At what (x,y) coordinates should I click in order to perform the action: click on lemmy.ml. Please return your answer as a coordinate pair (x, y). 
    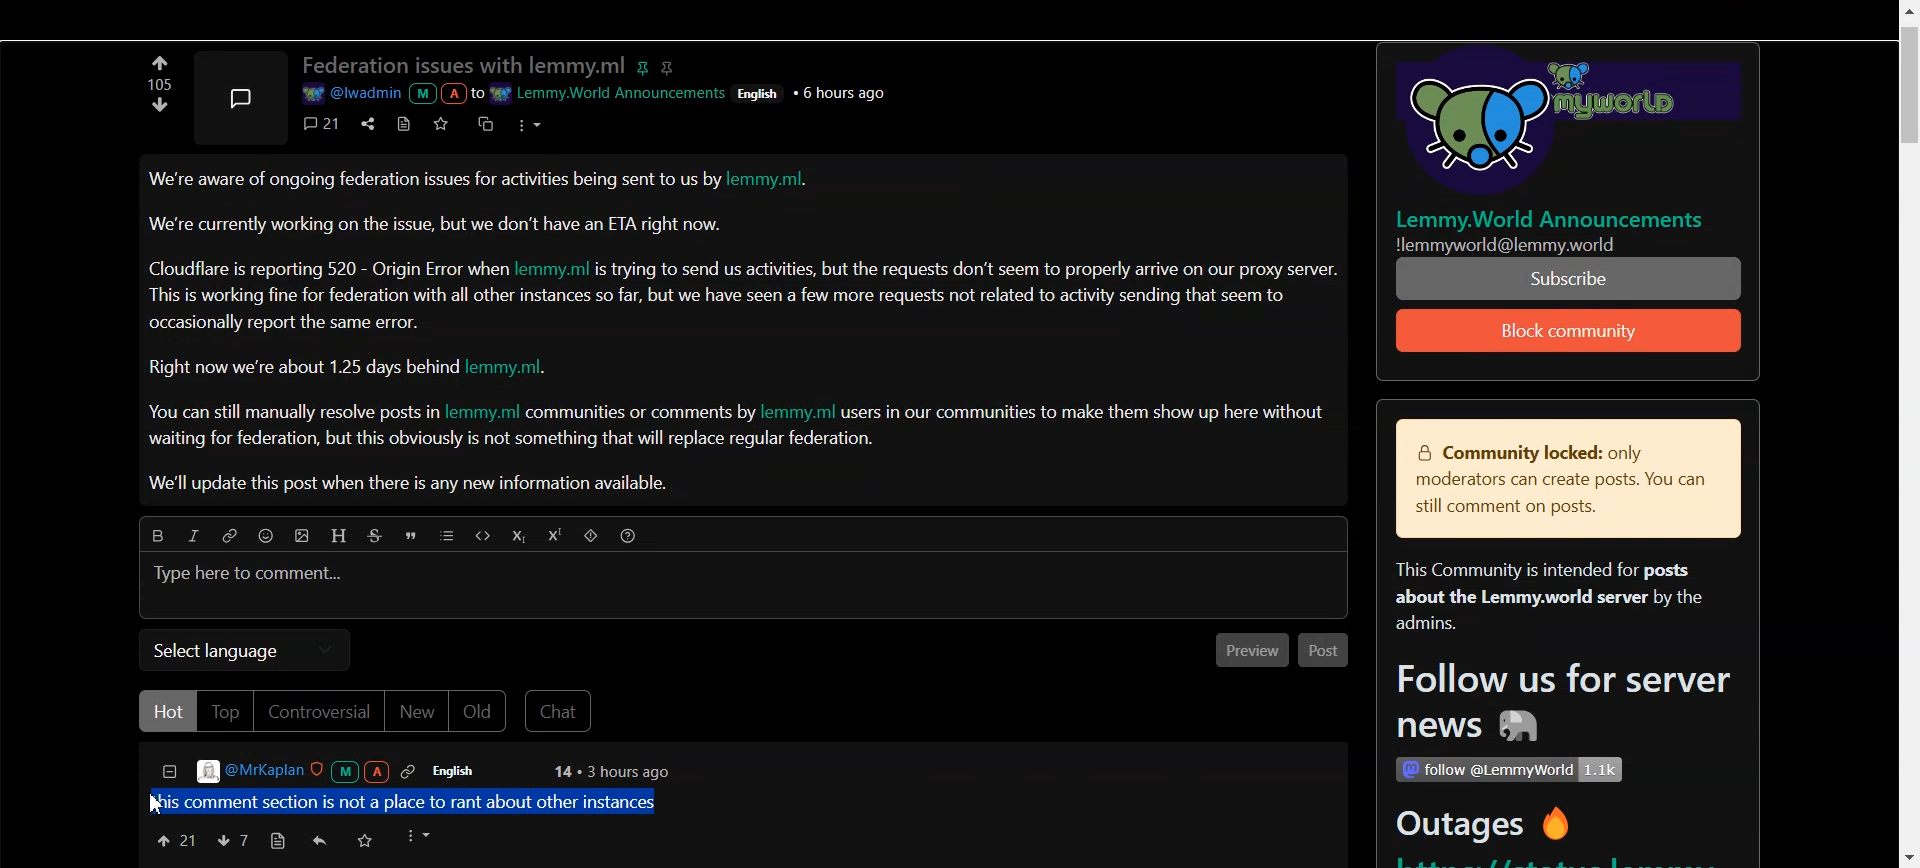
    Looking at the image, I should click on (555, 267).